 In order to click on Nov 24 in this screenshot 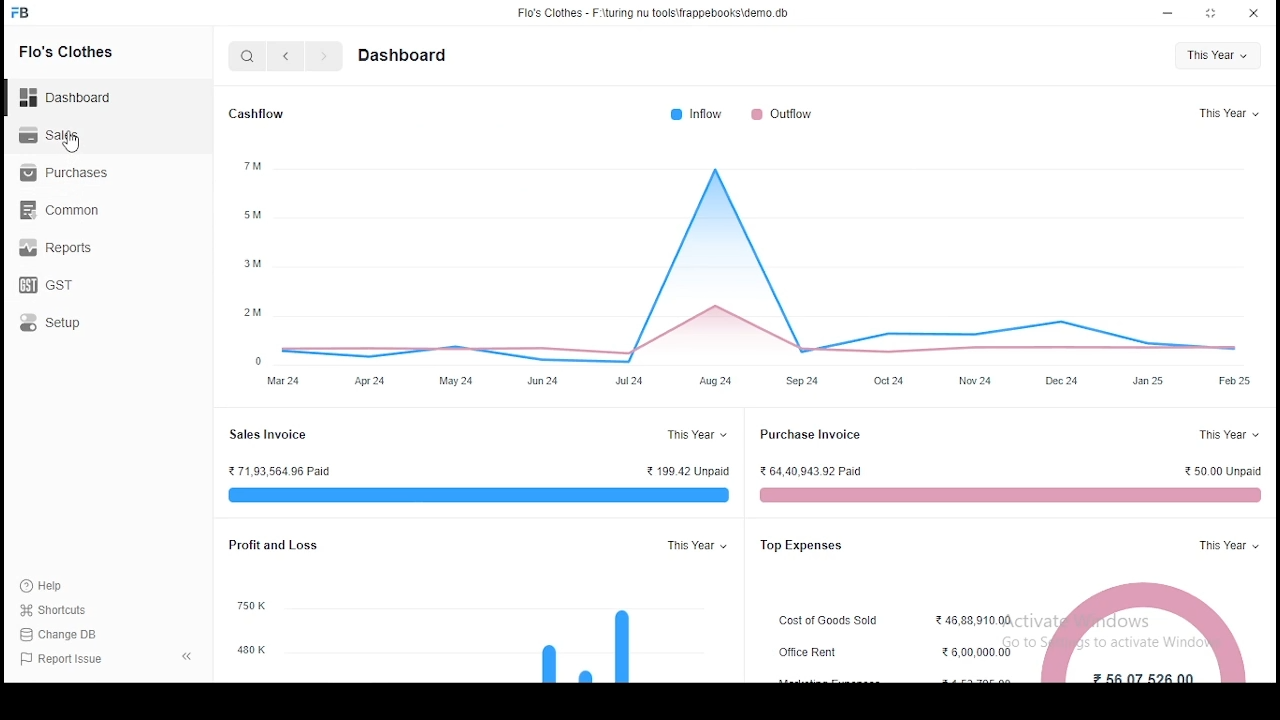, I will do `click(975, 382)`.